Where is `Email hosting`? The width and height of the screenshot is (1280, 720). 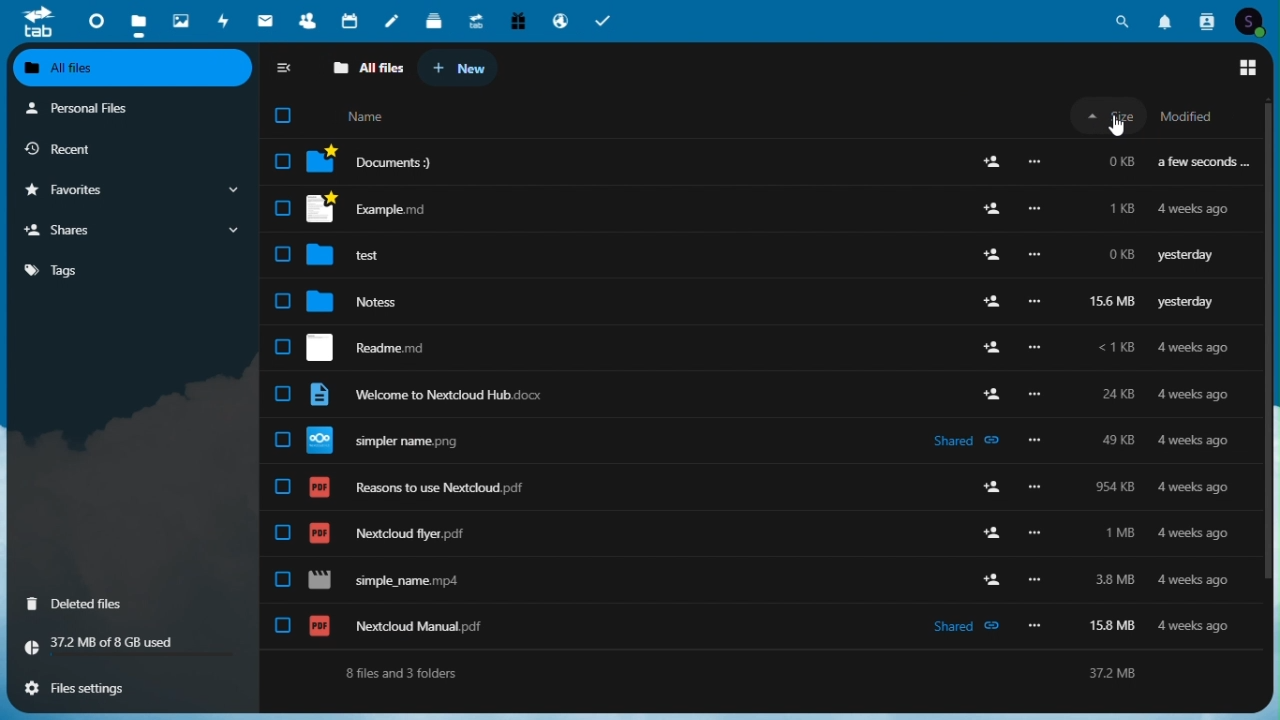
Email hosting is located at coordinates (562, 19).